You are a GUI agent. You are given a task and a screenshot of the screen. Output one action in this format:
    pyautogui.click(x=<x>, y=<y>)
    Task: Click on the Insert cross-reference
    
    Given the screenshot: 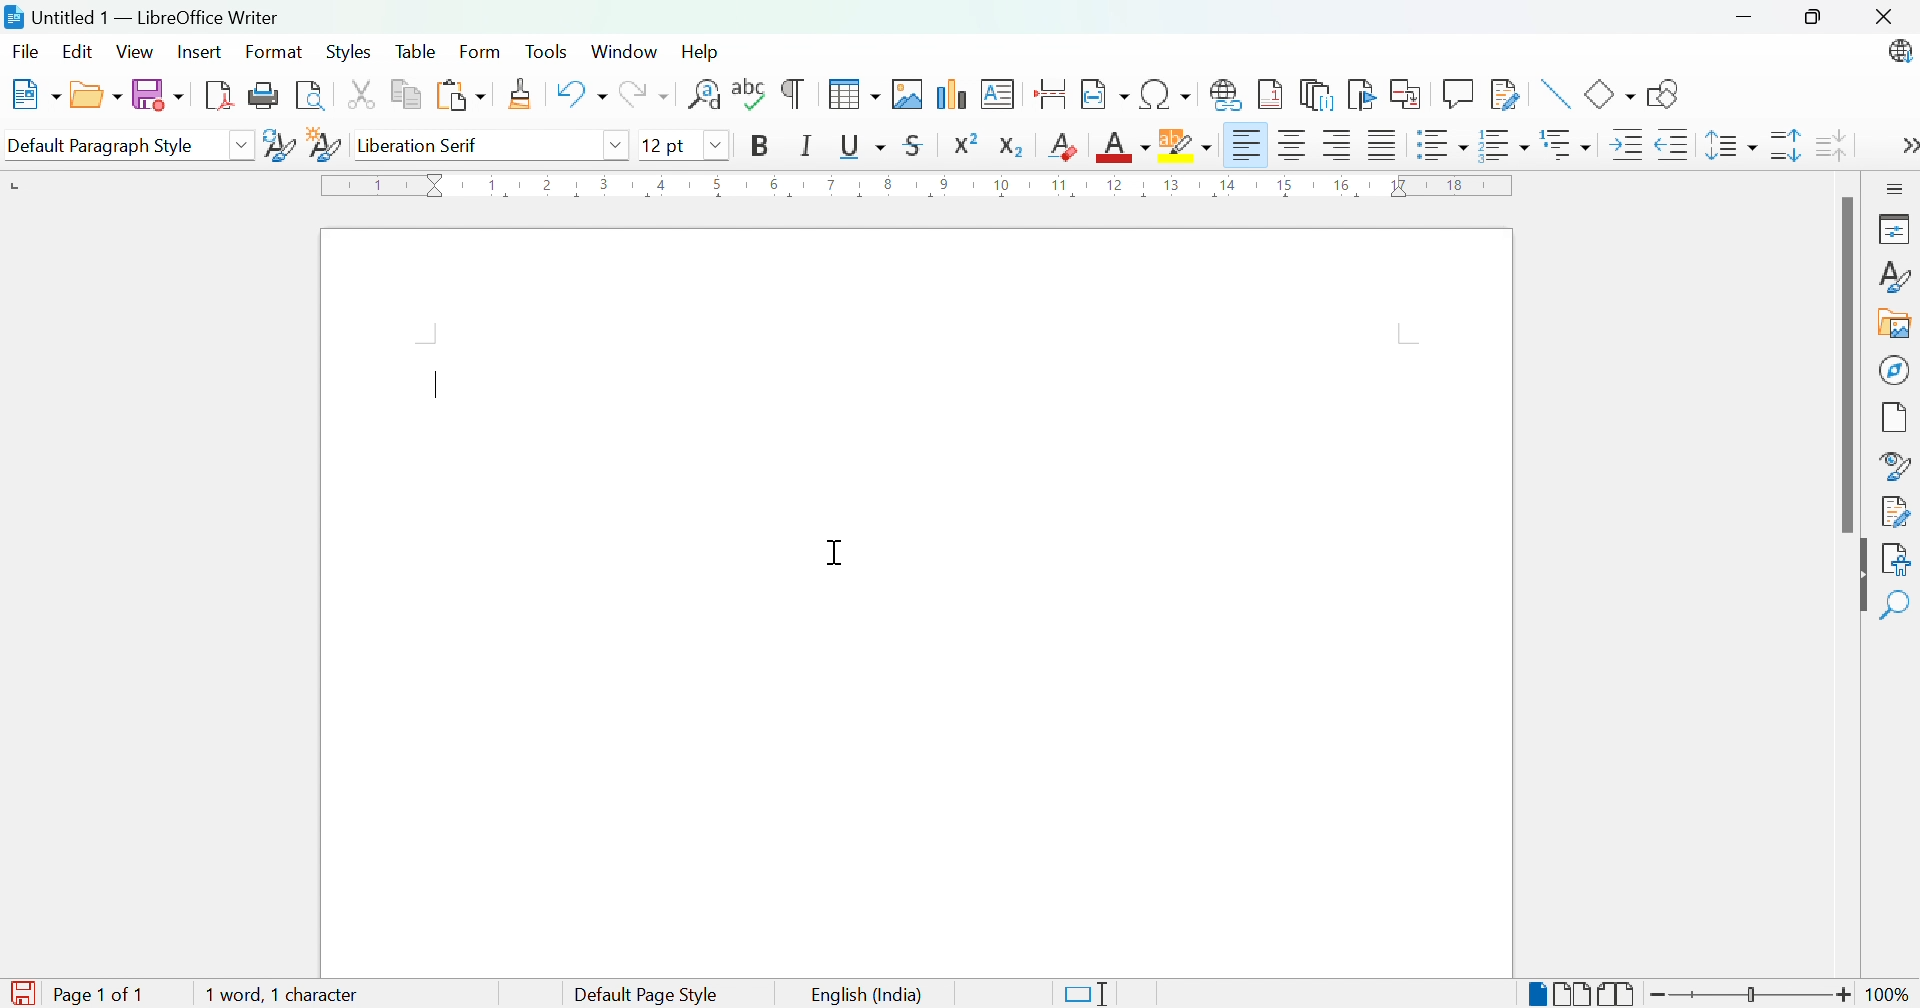 What is the action you would take?
    pyautogui.click(x=1405, y=94)
    